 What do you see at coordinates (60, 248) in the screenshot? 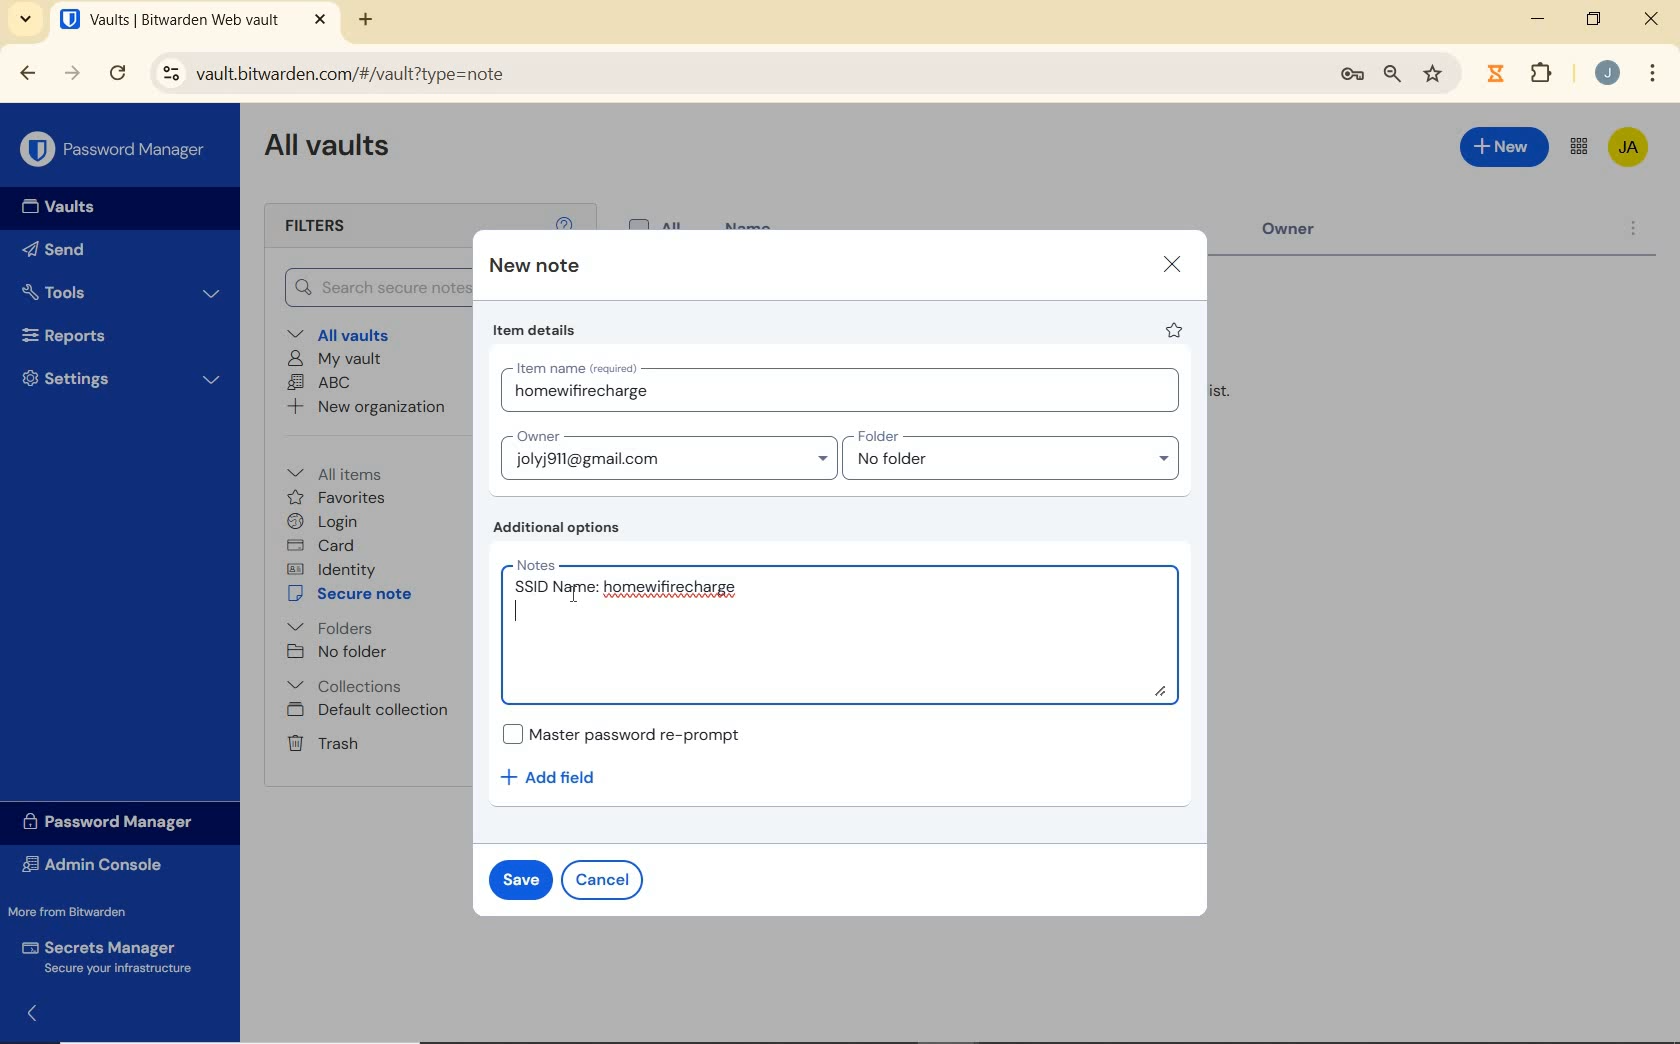
I see `Send` at bounding box center [60, 248].